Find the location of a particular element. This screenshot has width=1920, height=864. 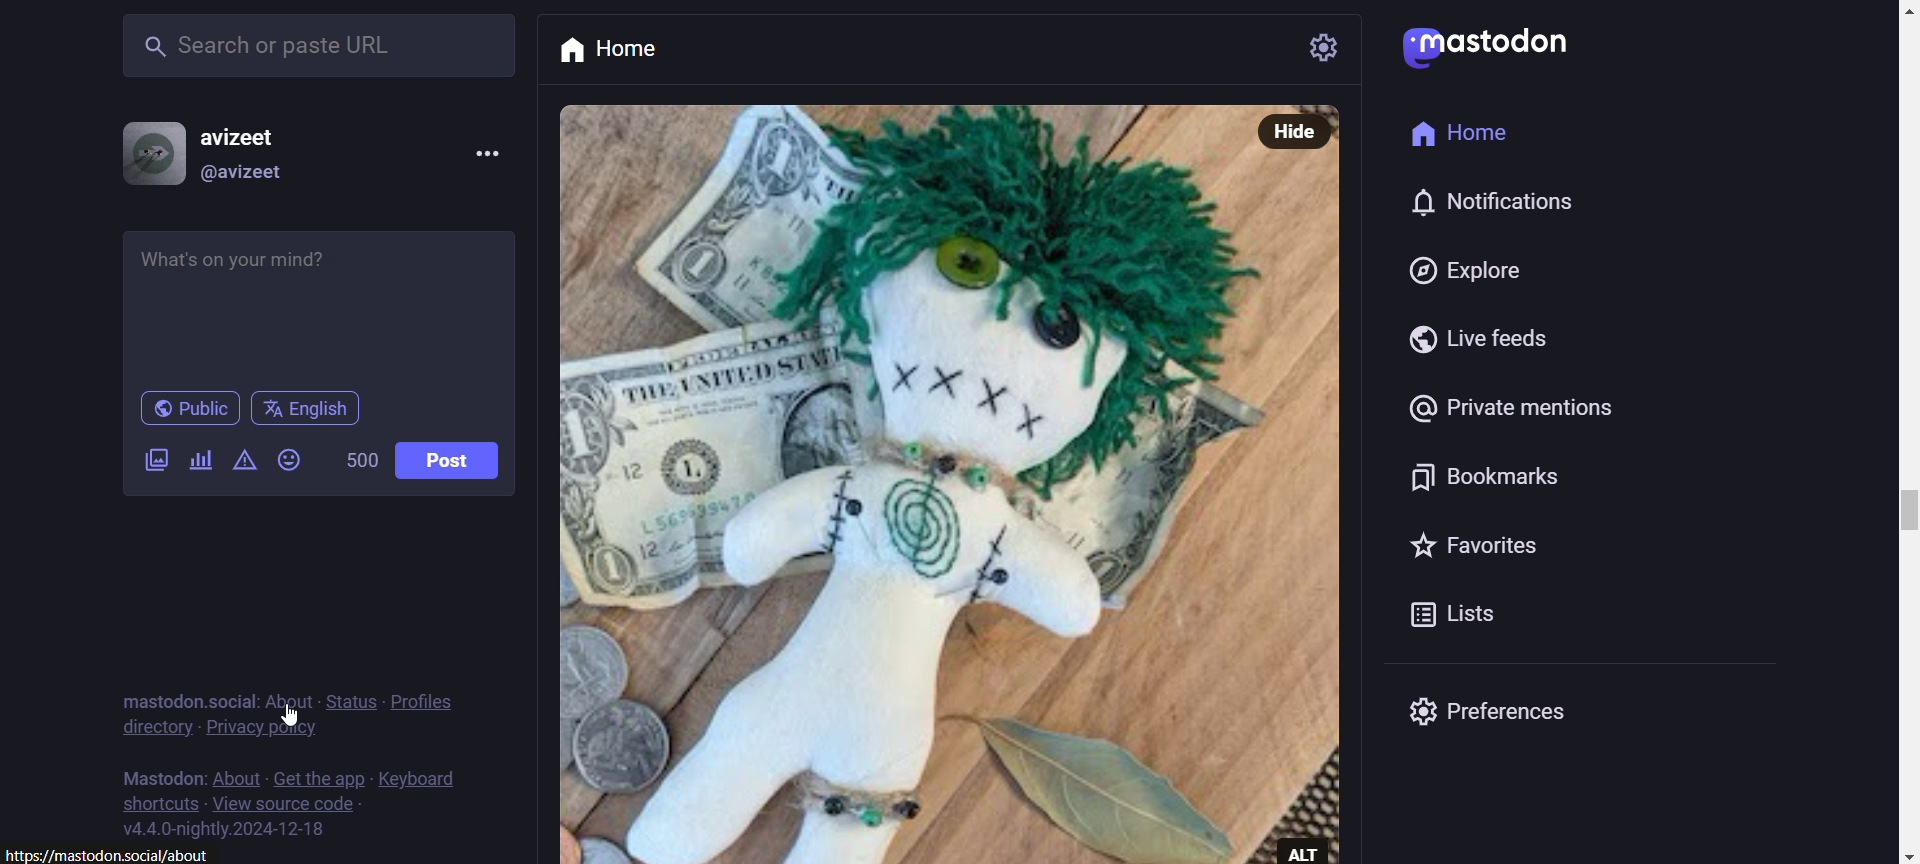

get the app is located at coordinates (319, 776).